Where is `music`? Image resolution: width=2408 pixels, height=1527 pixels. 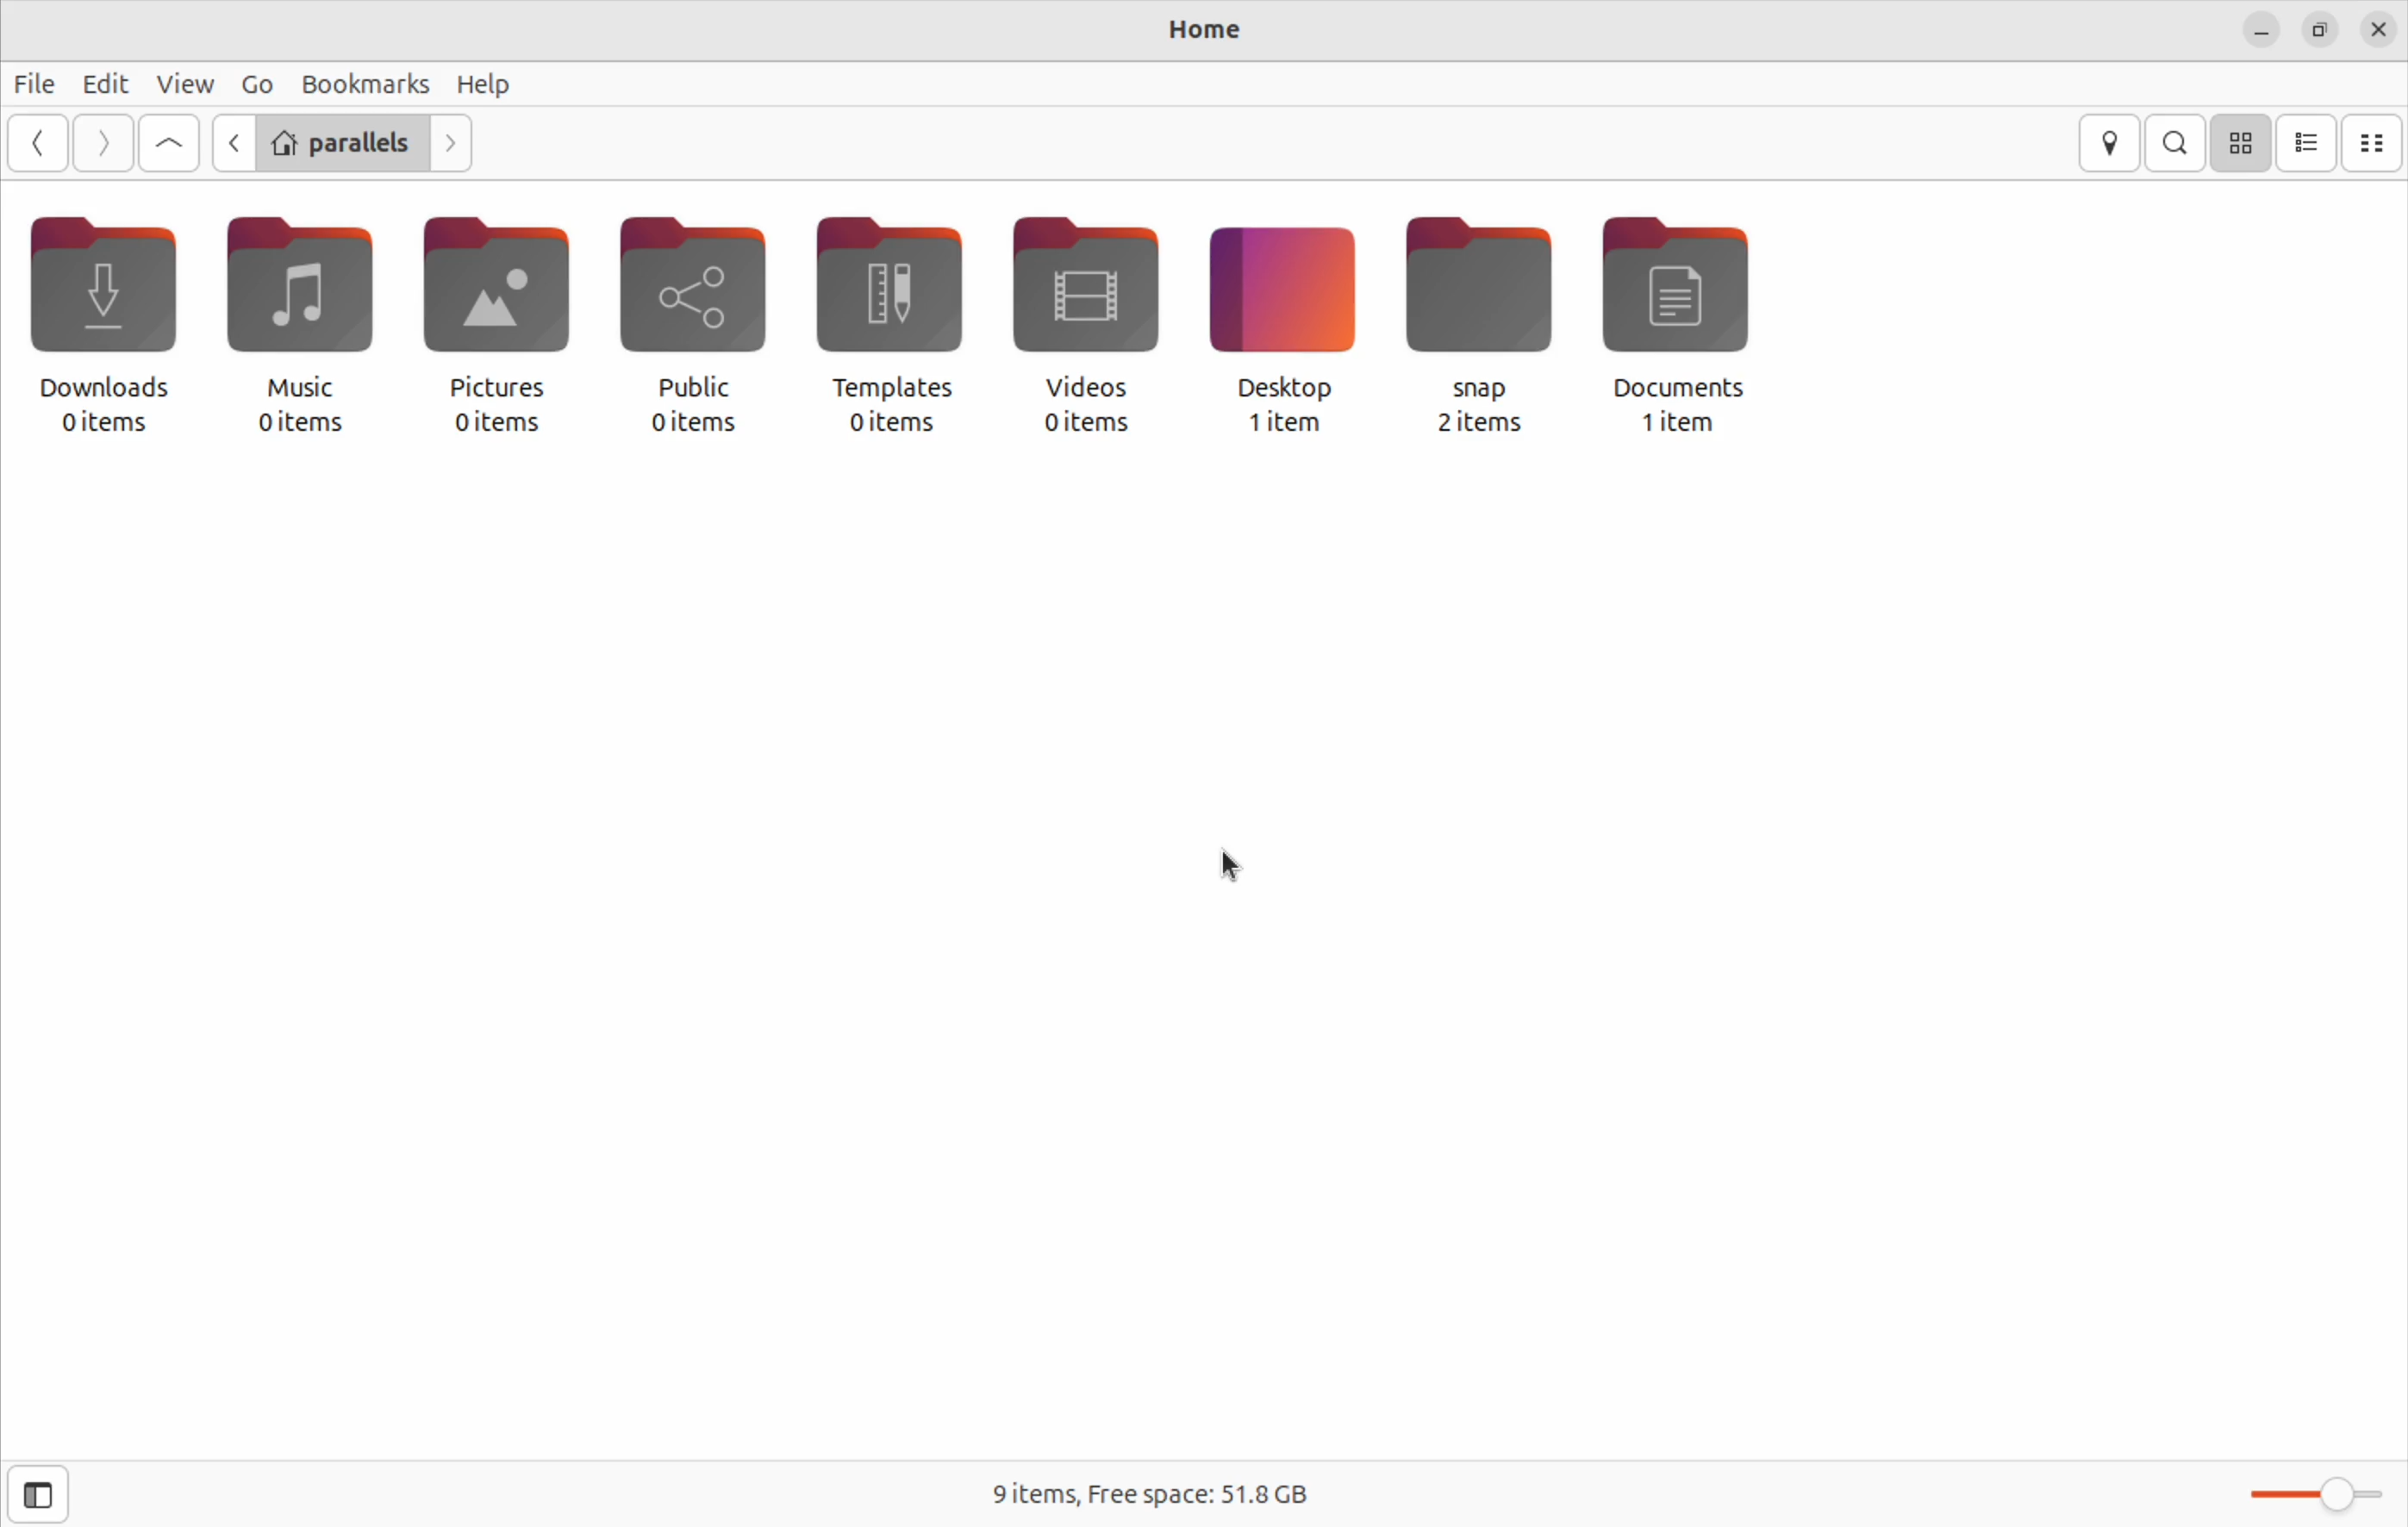
music is located at coordinates (302, 304).